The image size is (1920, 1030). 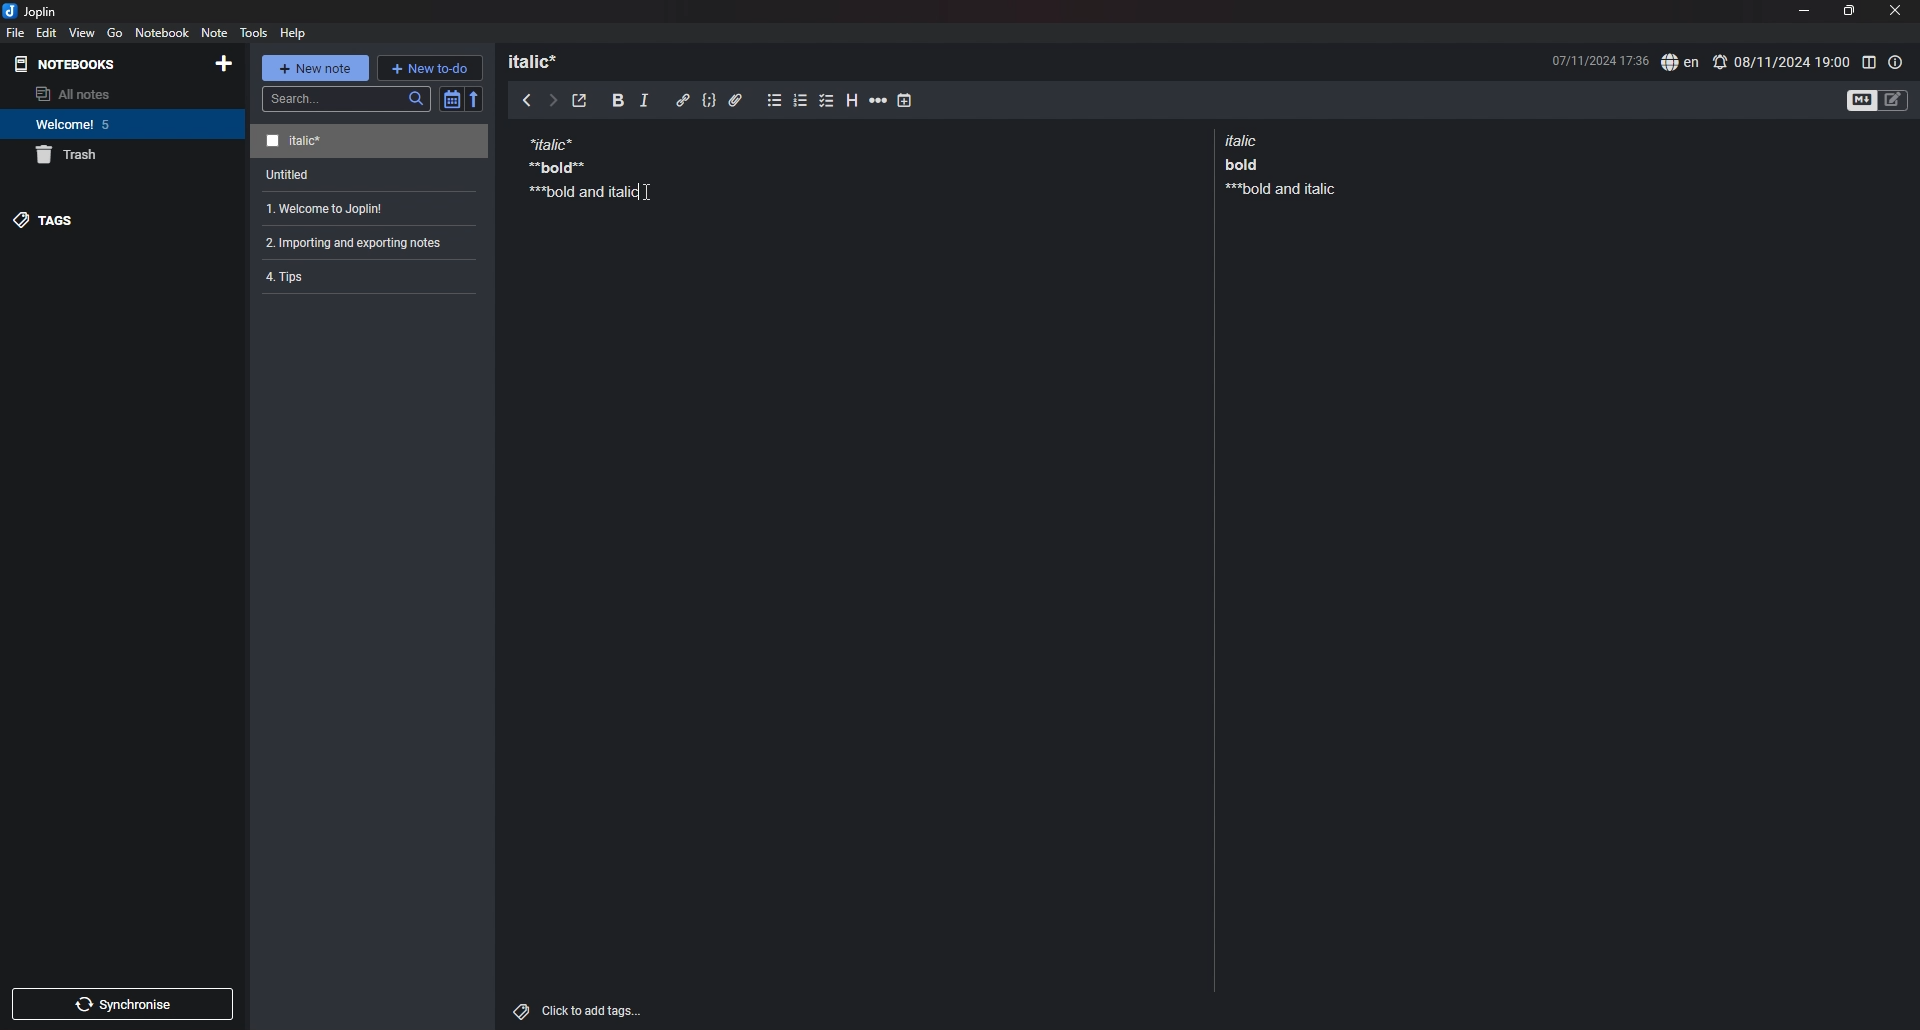 I want to click on note, so click(x=361, y=242).